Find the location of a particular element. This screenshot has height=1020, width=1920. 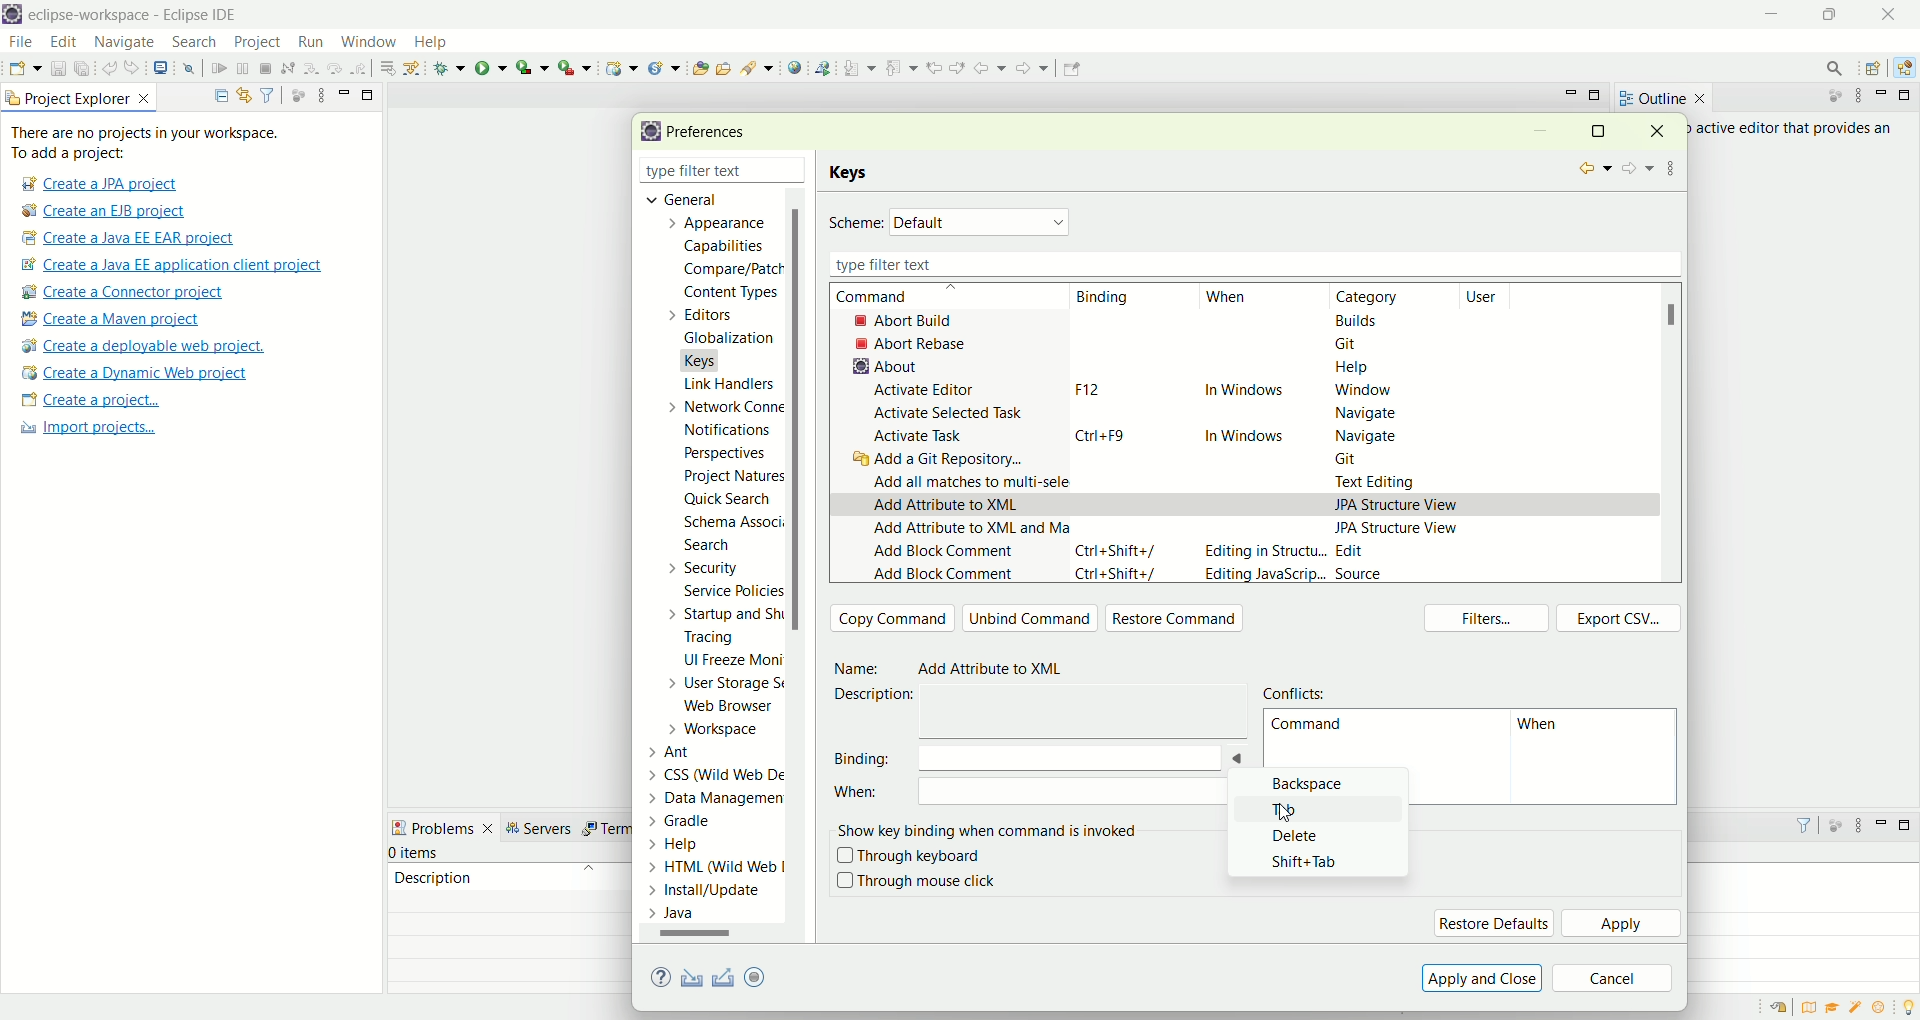

minimize is located at coordinates (1882, 822).